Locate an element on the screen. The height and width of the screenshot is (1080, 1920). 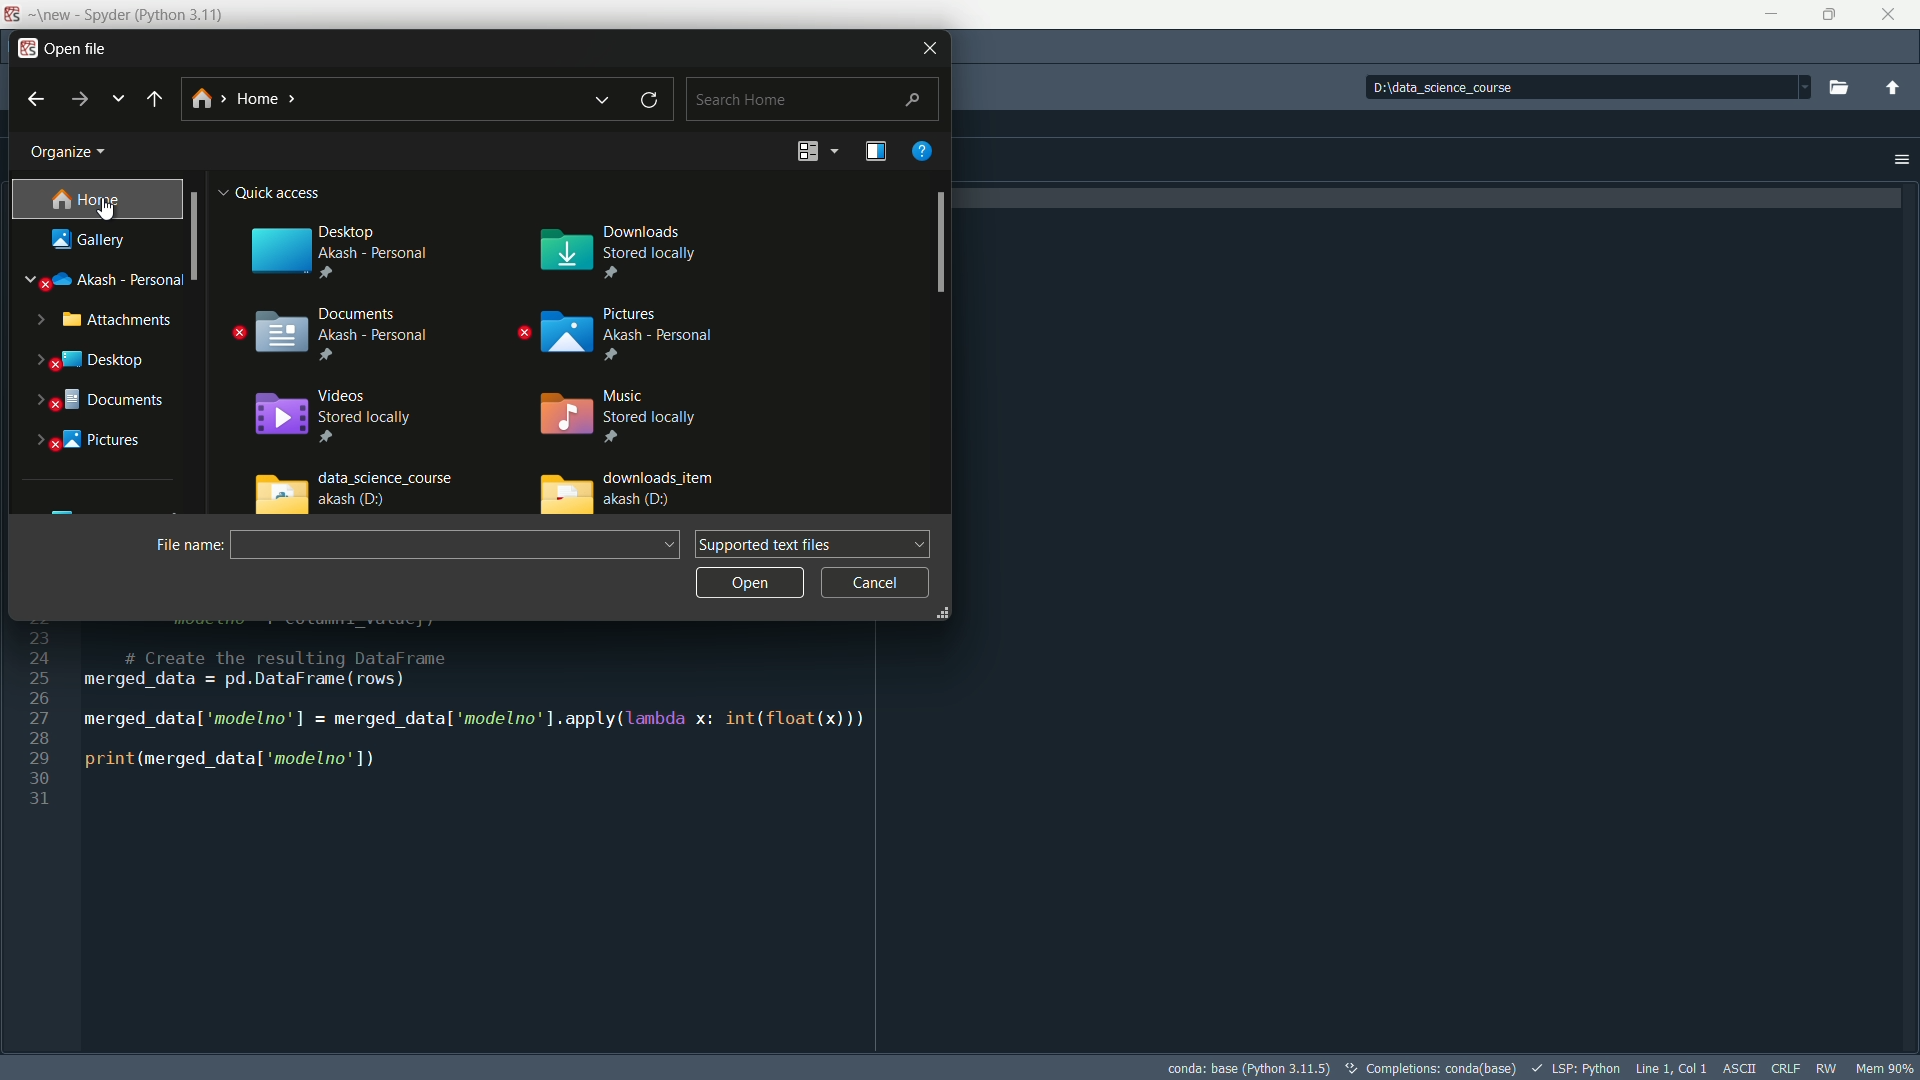
quick access is located at coordinates (280, 190).